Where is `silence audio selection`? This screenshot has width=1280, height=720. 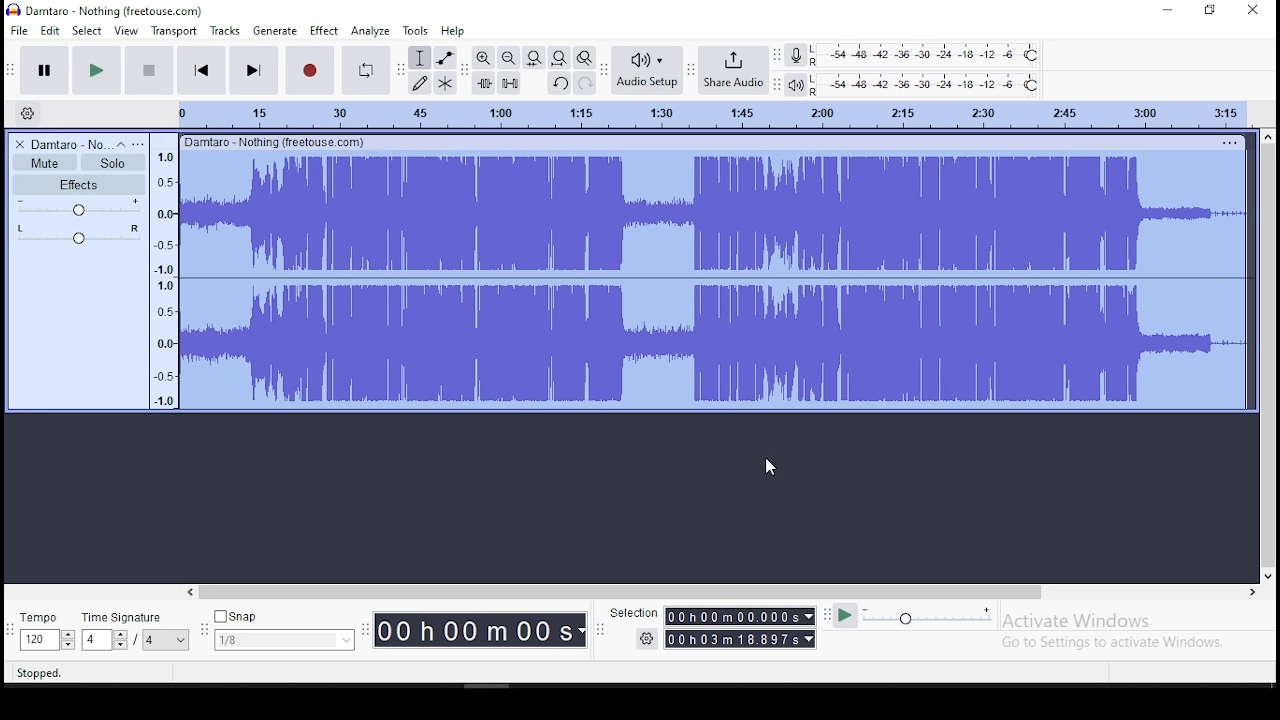
silence audio selection is located at coordinates (510, 82).